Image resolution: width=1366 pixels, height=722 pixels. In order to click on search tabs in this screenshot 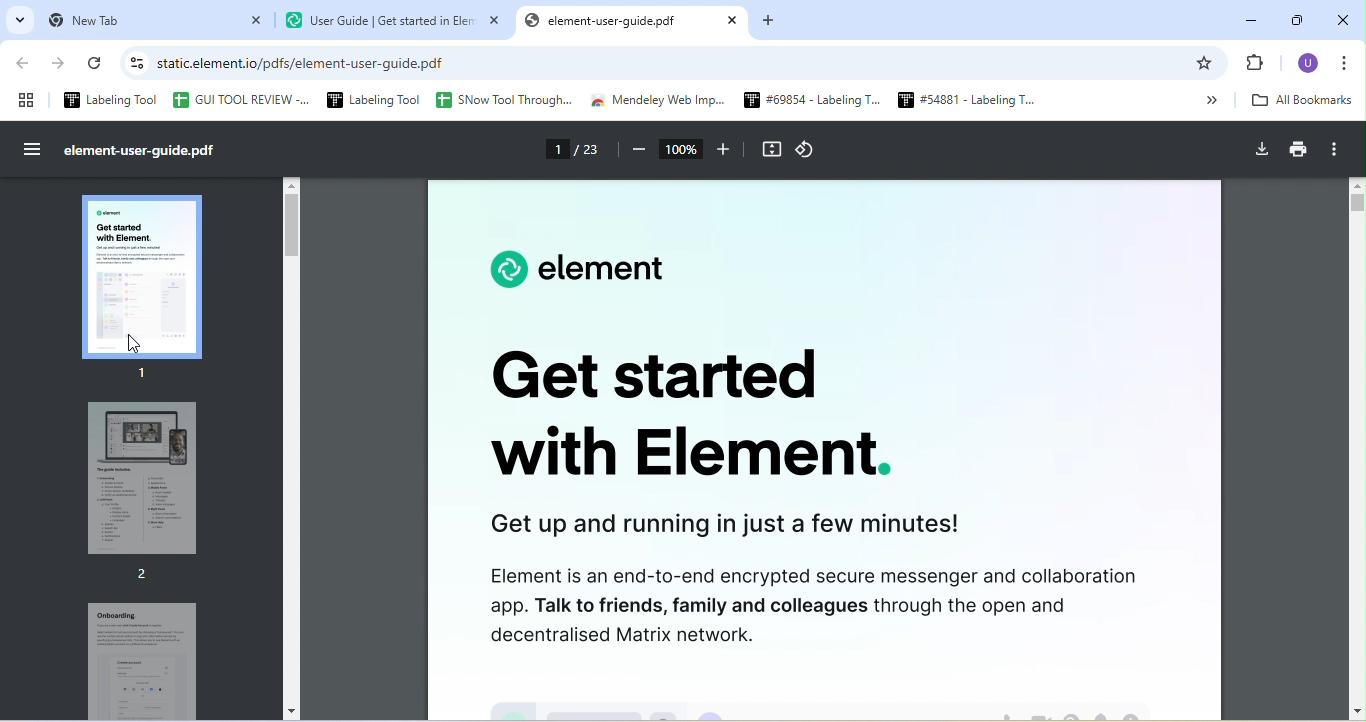, I will do `click(20, 21)`.